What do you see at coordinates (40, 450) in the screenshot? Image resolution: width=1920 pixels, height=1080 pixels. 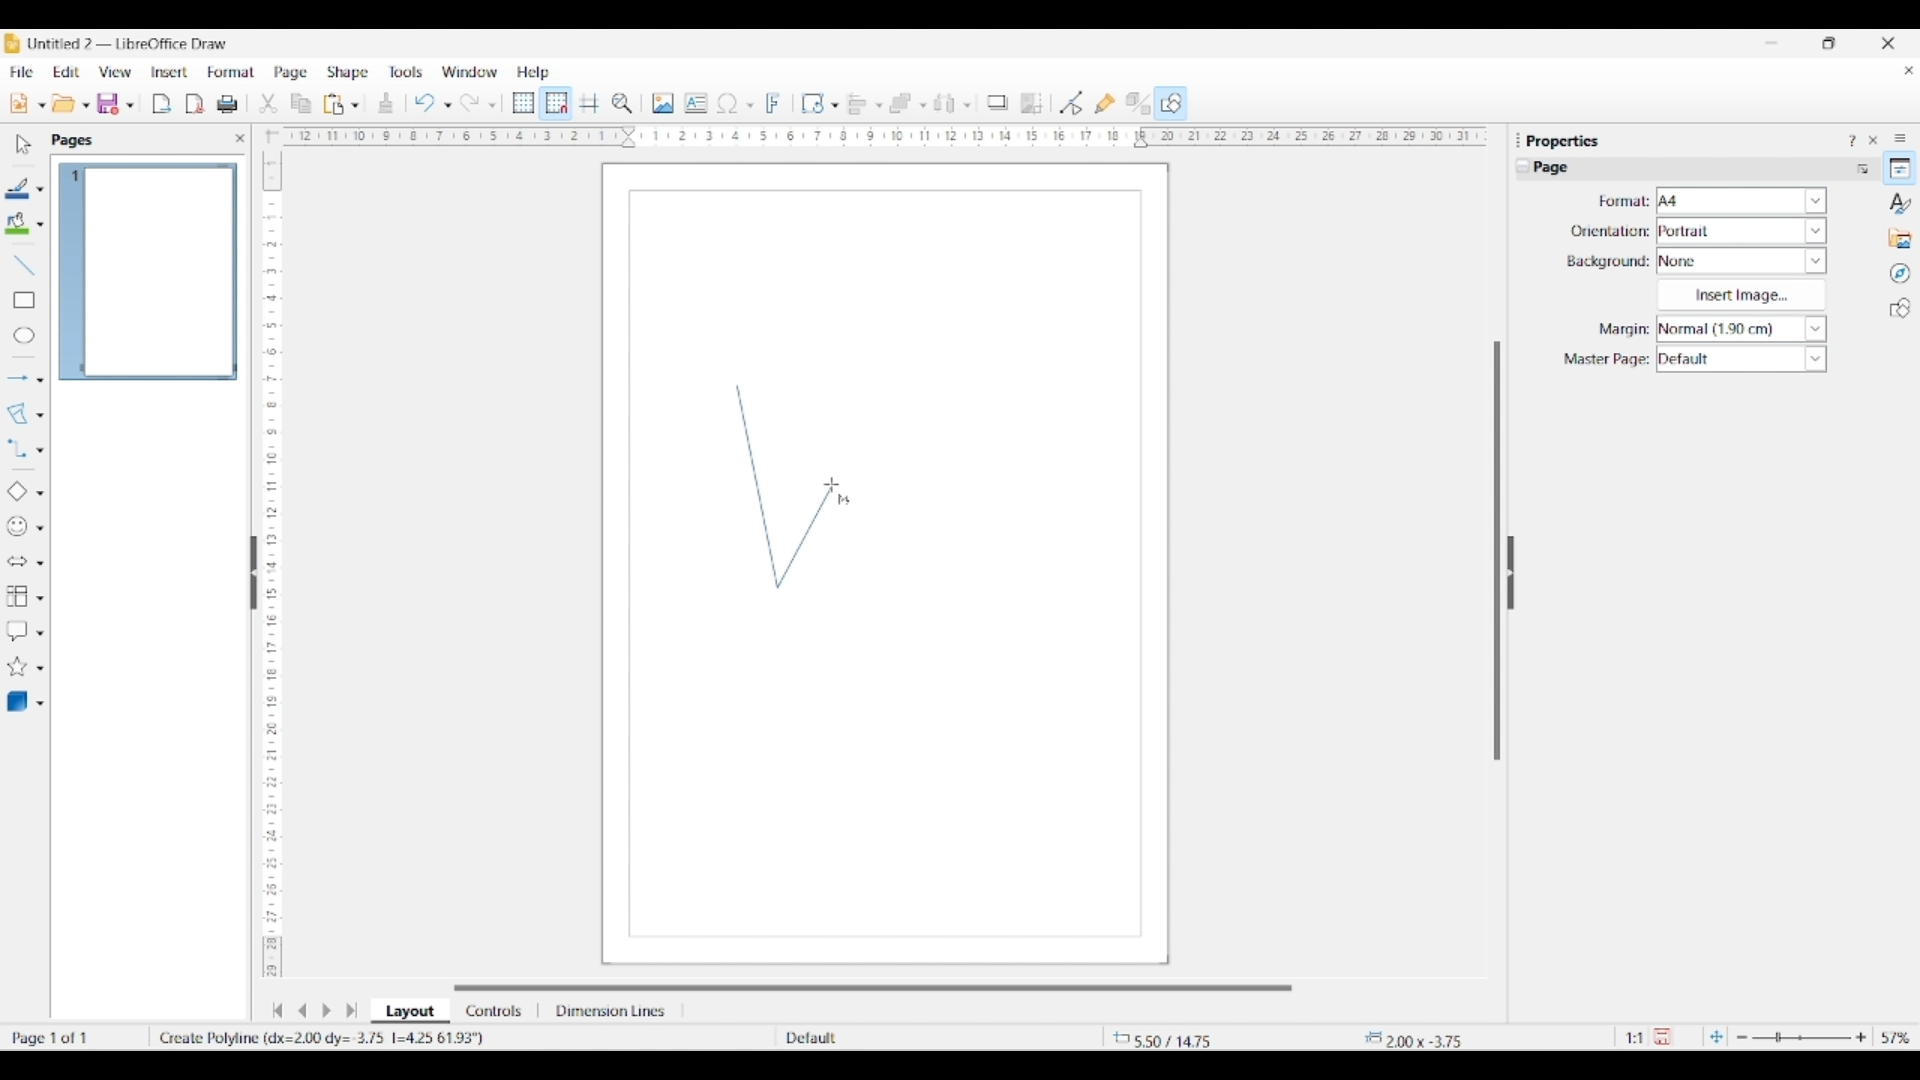 I see `Connector options` at bounding box center [40, 450].